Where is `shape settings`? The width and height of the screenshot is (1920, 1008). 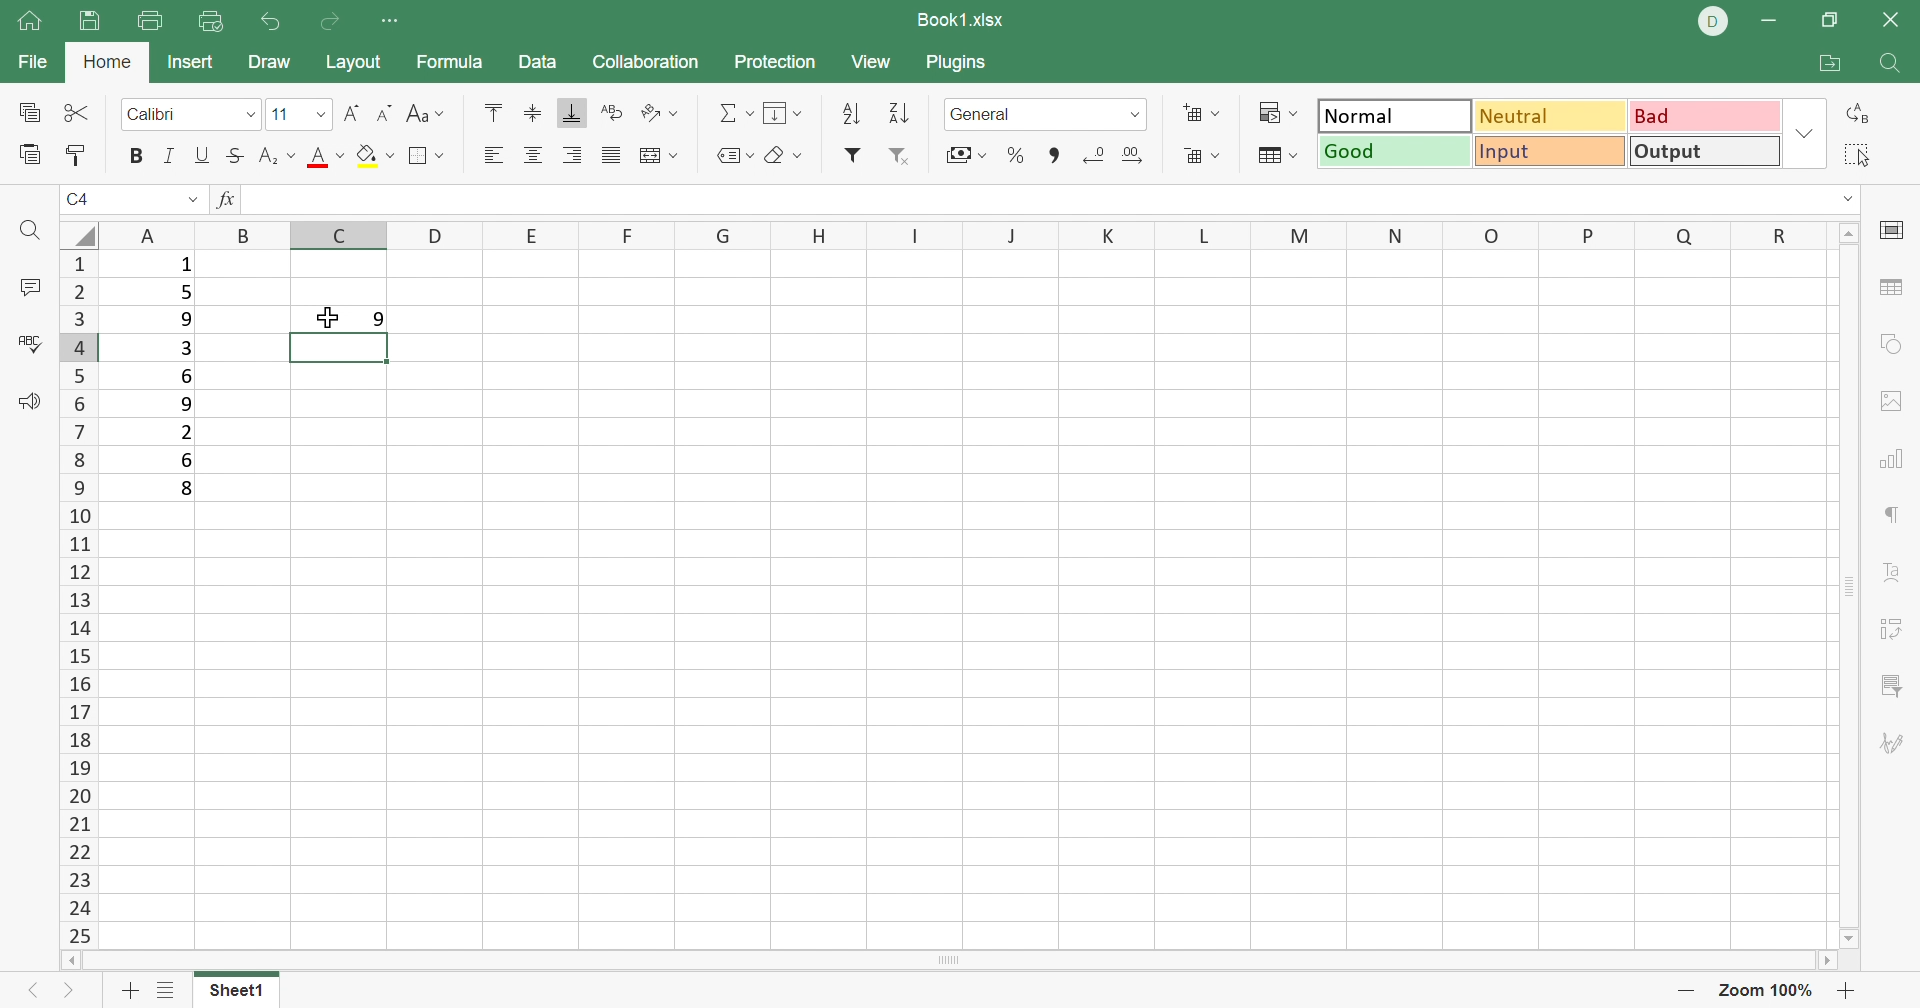 shape settings is located at coordinates (1898, 342).